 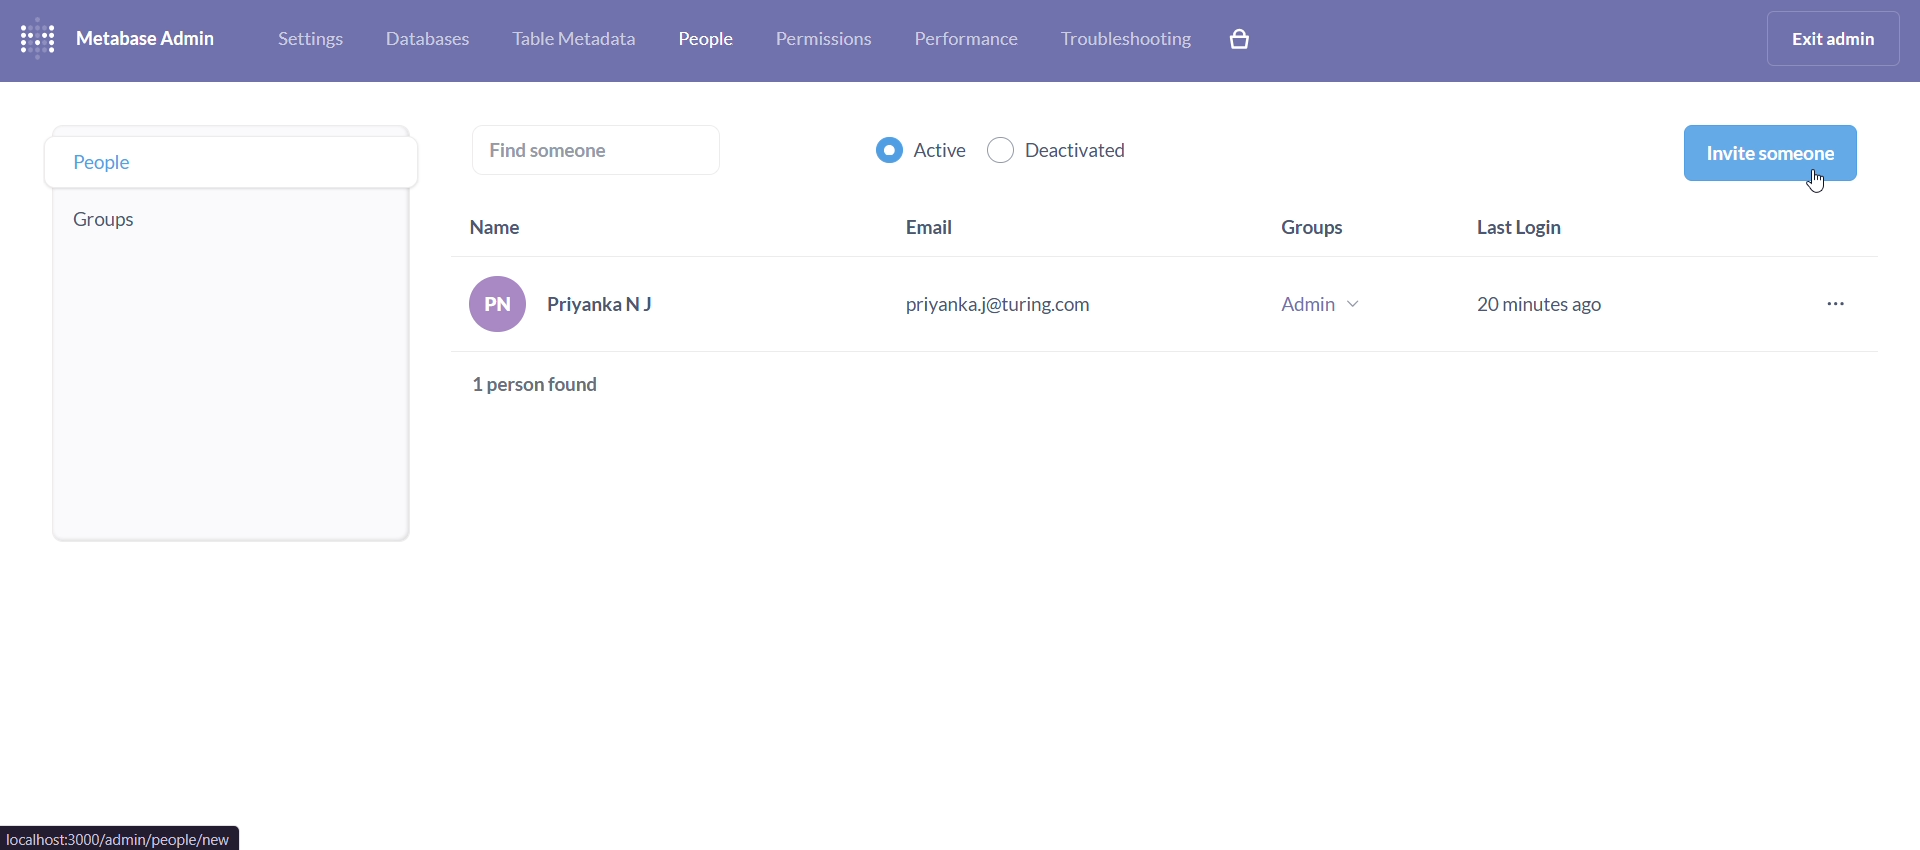 I want to click on name, so click(x=504, y=227).